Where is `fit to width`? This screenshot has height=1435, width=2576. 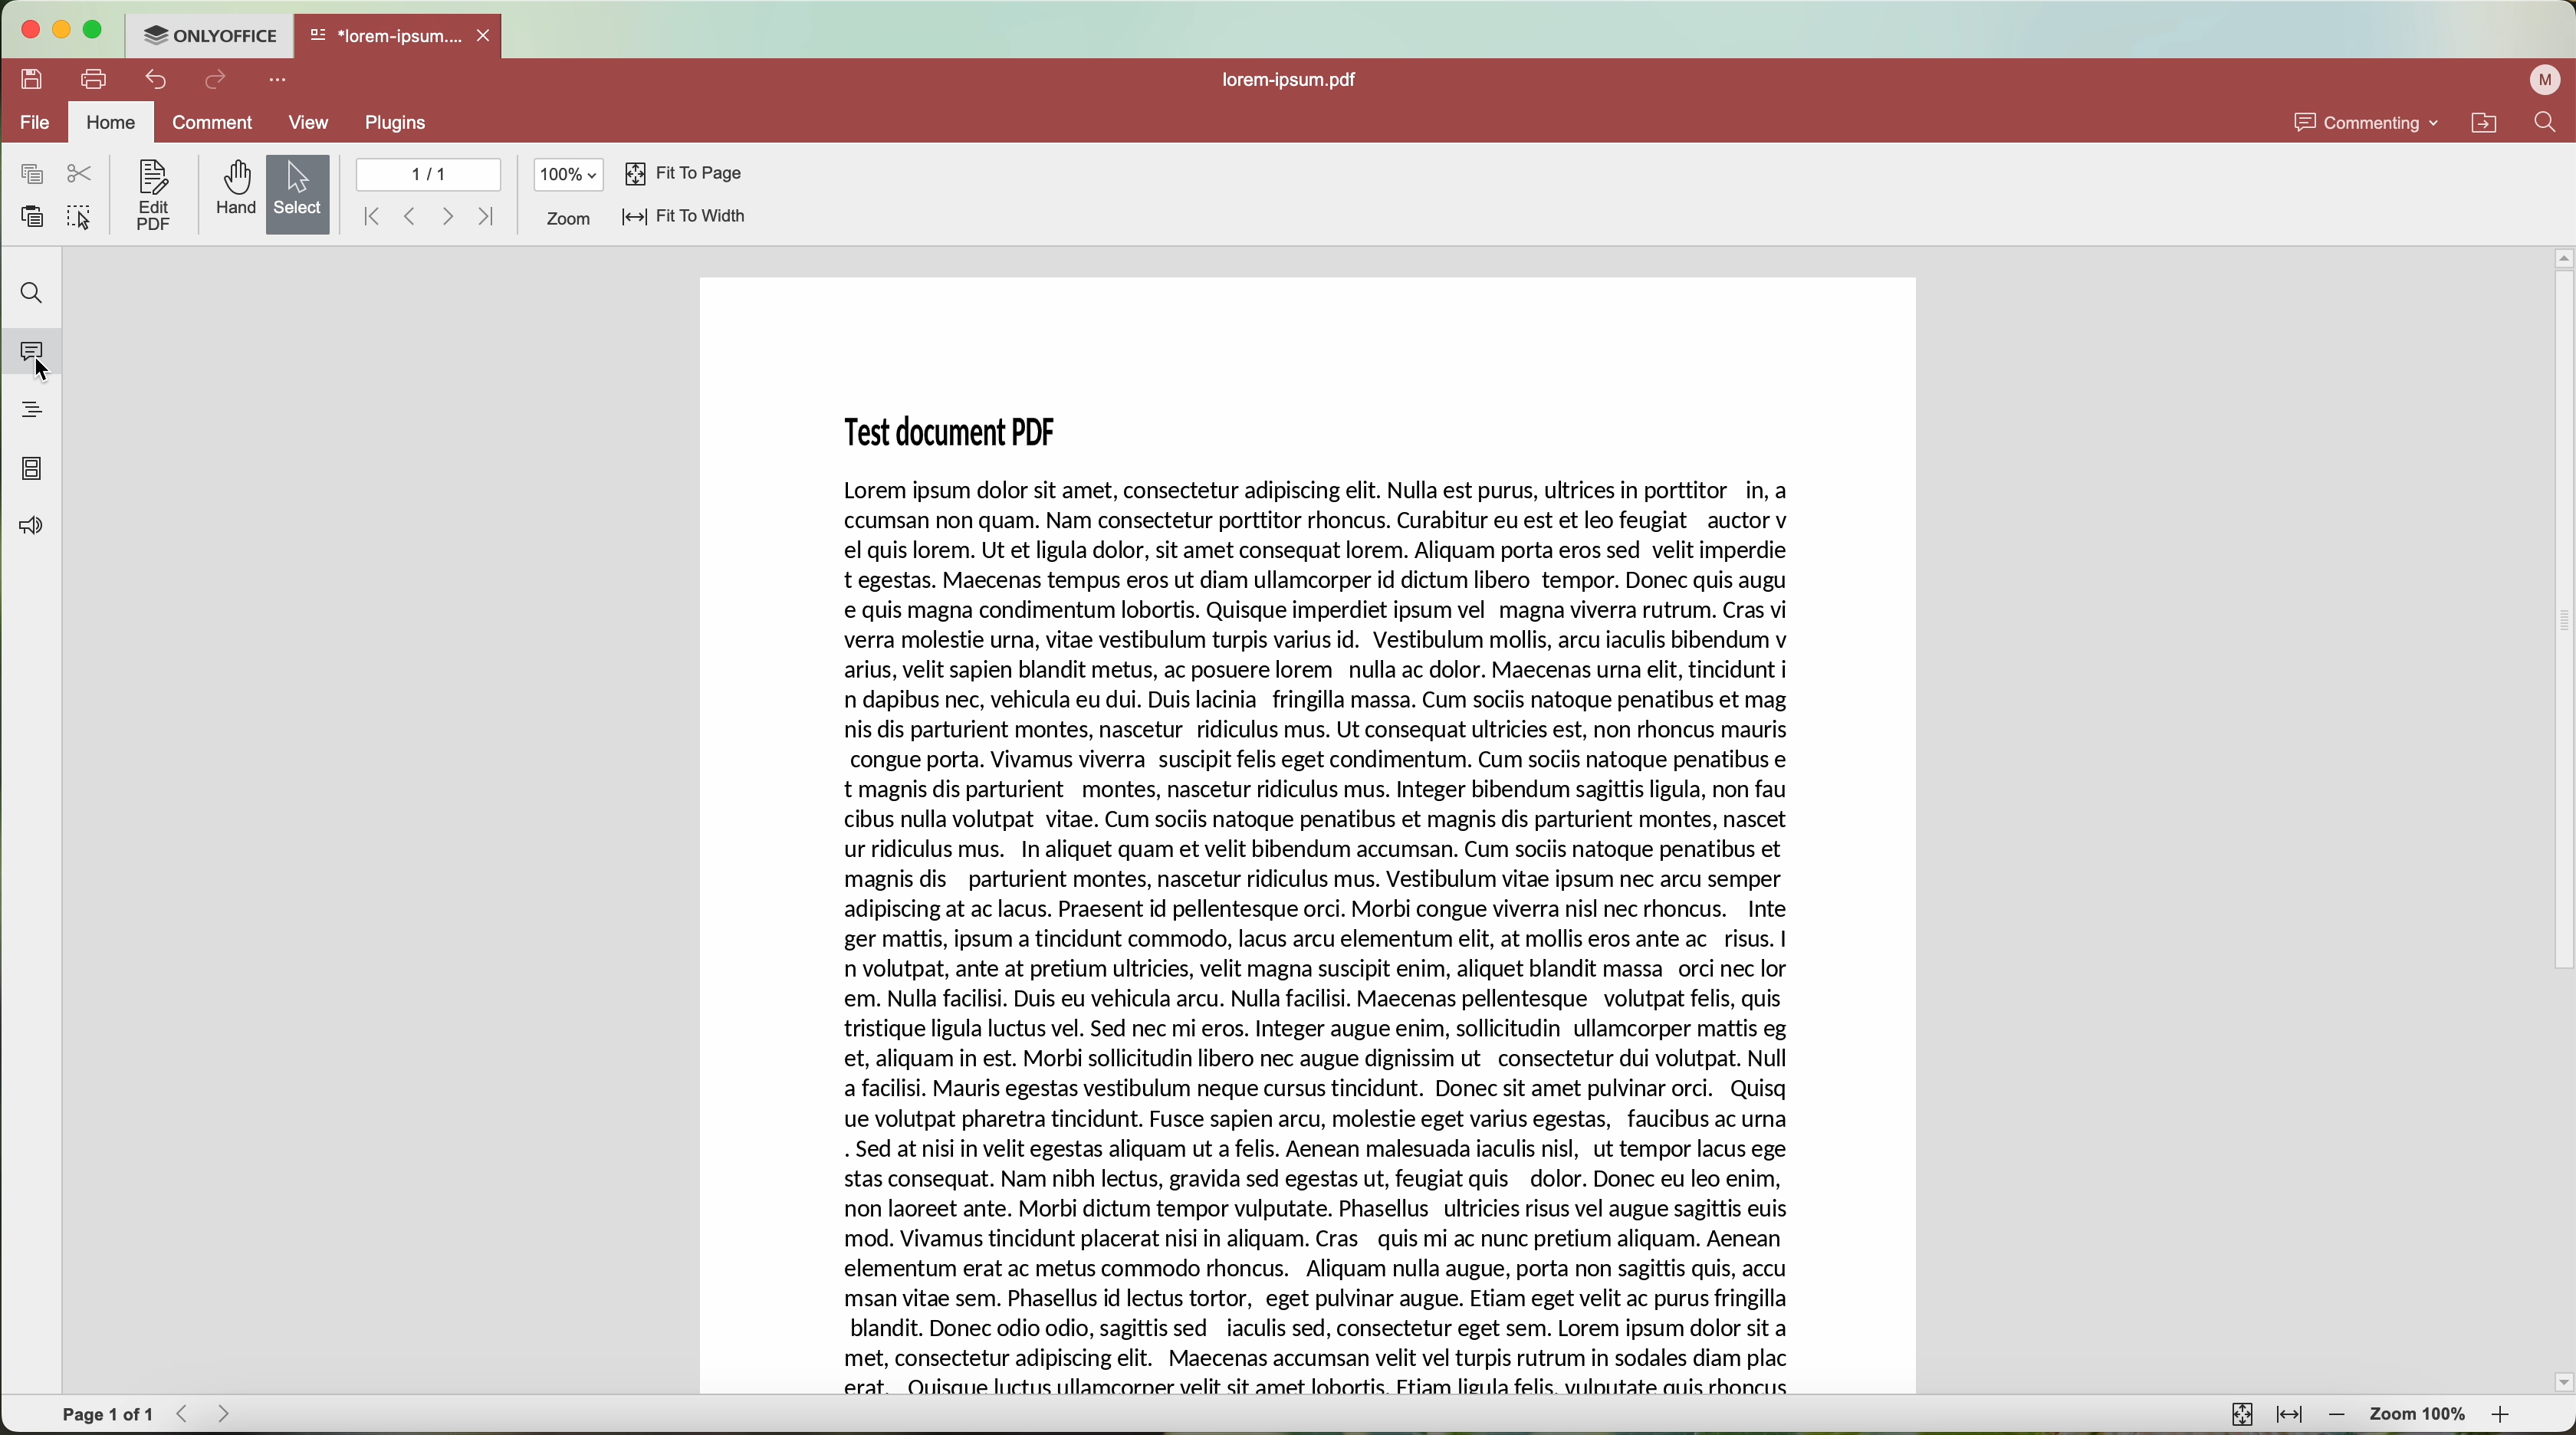 fit to width is located at coordinates (2291, 1419).